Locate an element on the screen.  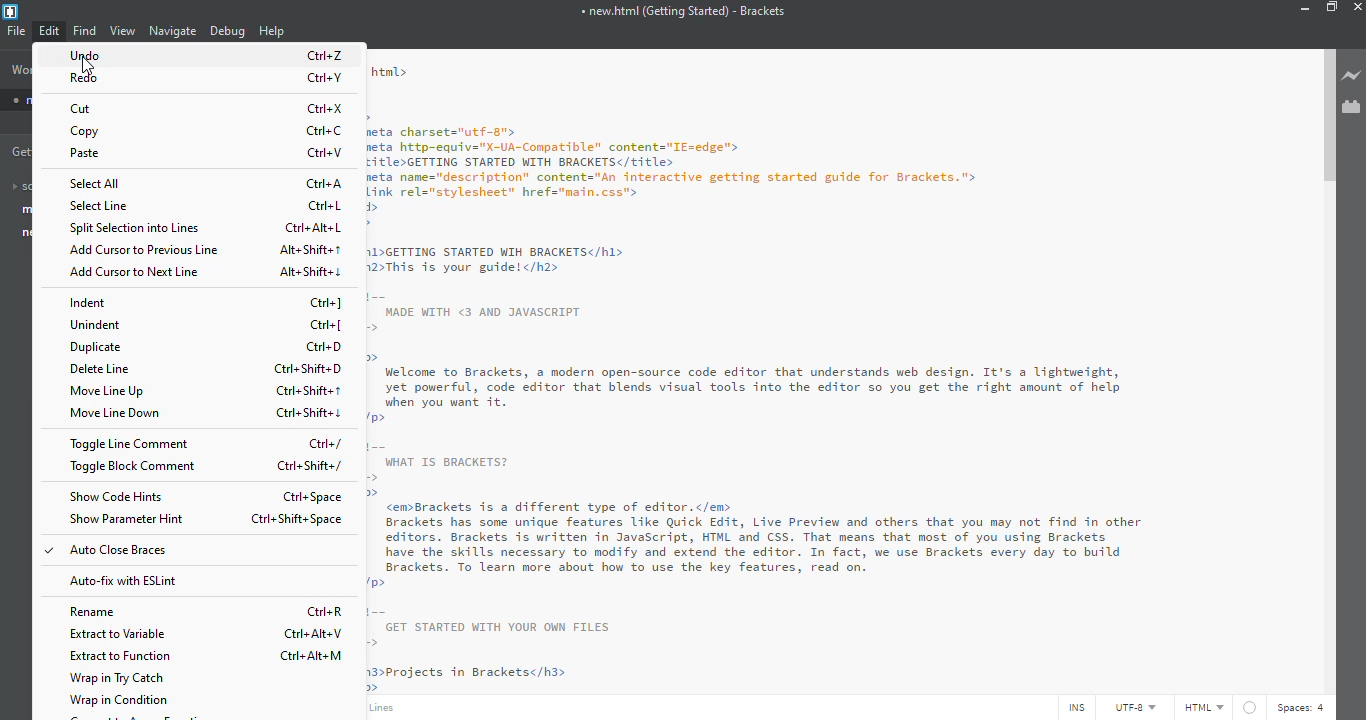
select line is located at coordinates (102, 207).